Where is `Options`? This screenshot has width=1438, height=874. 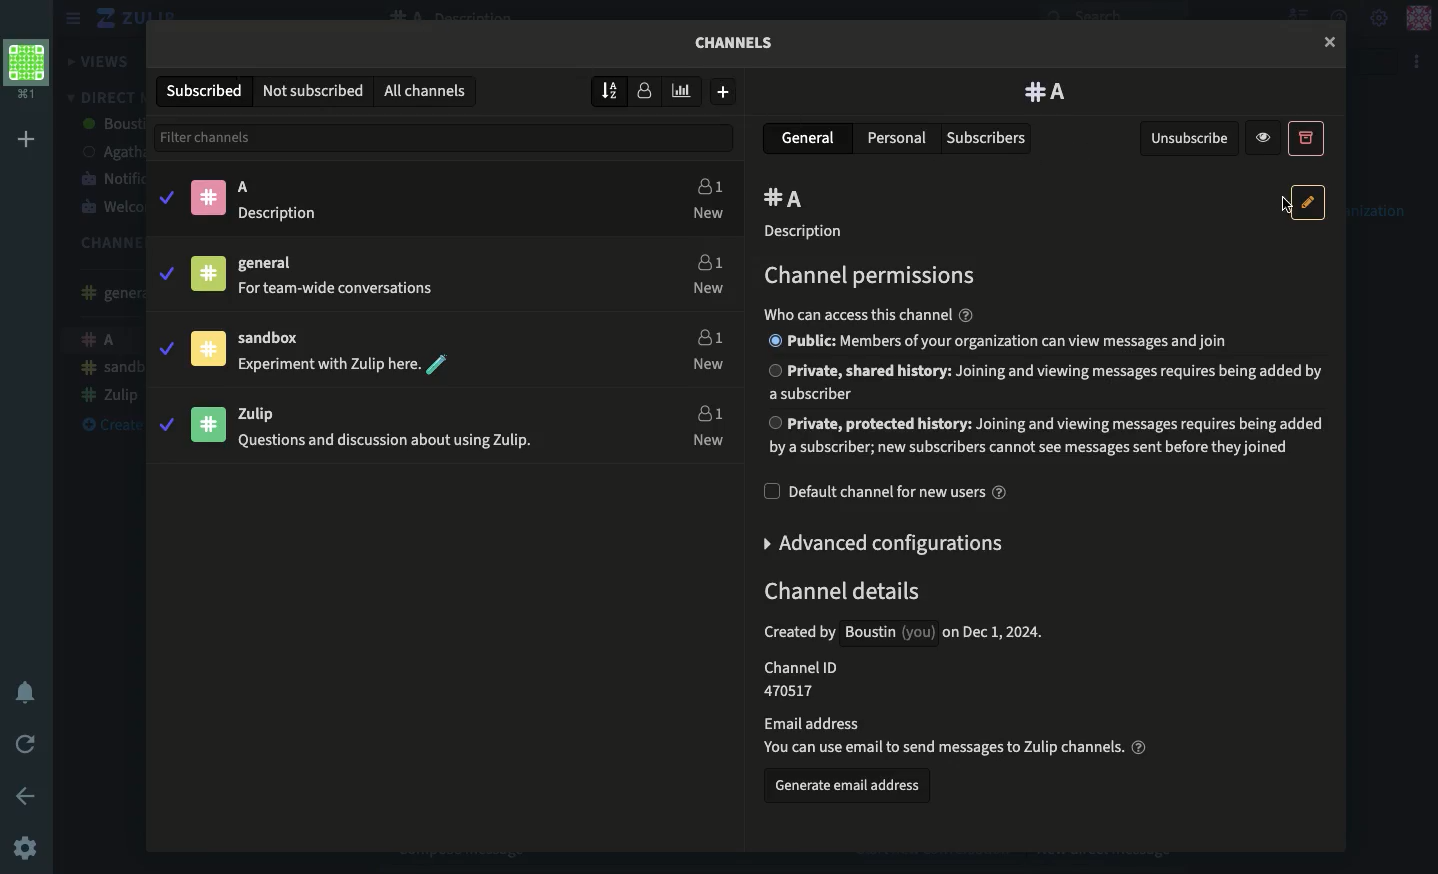
Options is located at coordinates (1418, 62).